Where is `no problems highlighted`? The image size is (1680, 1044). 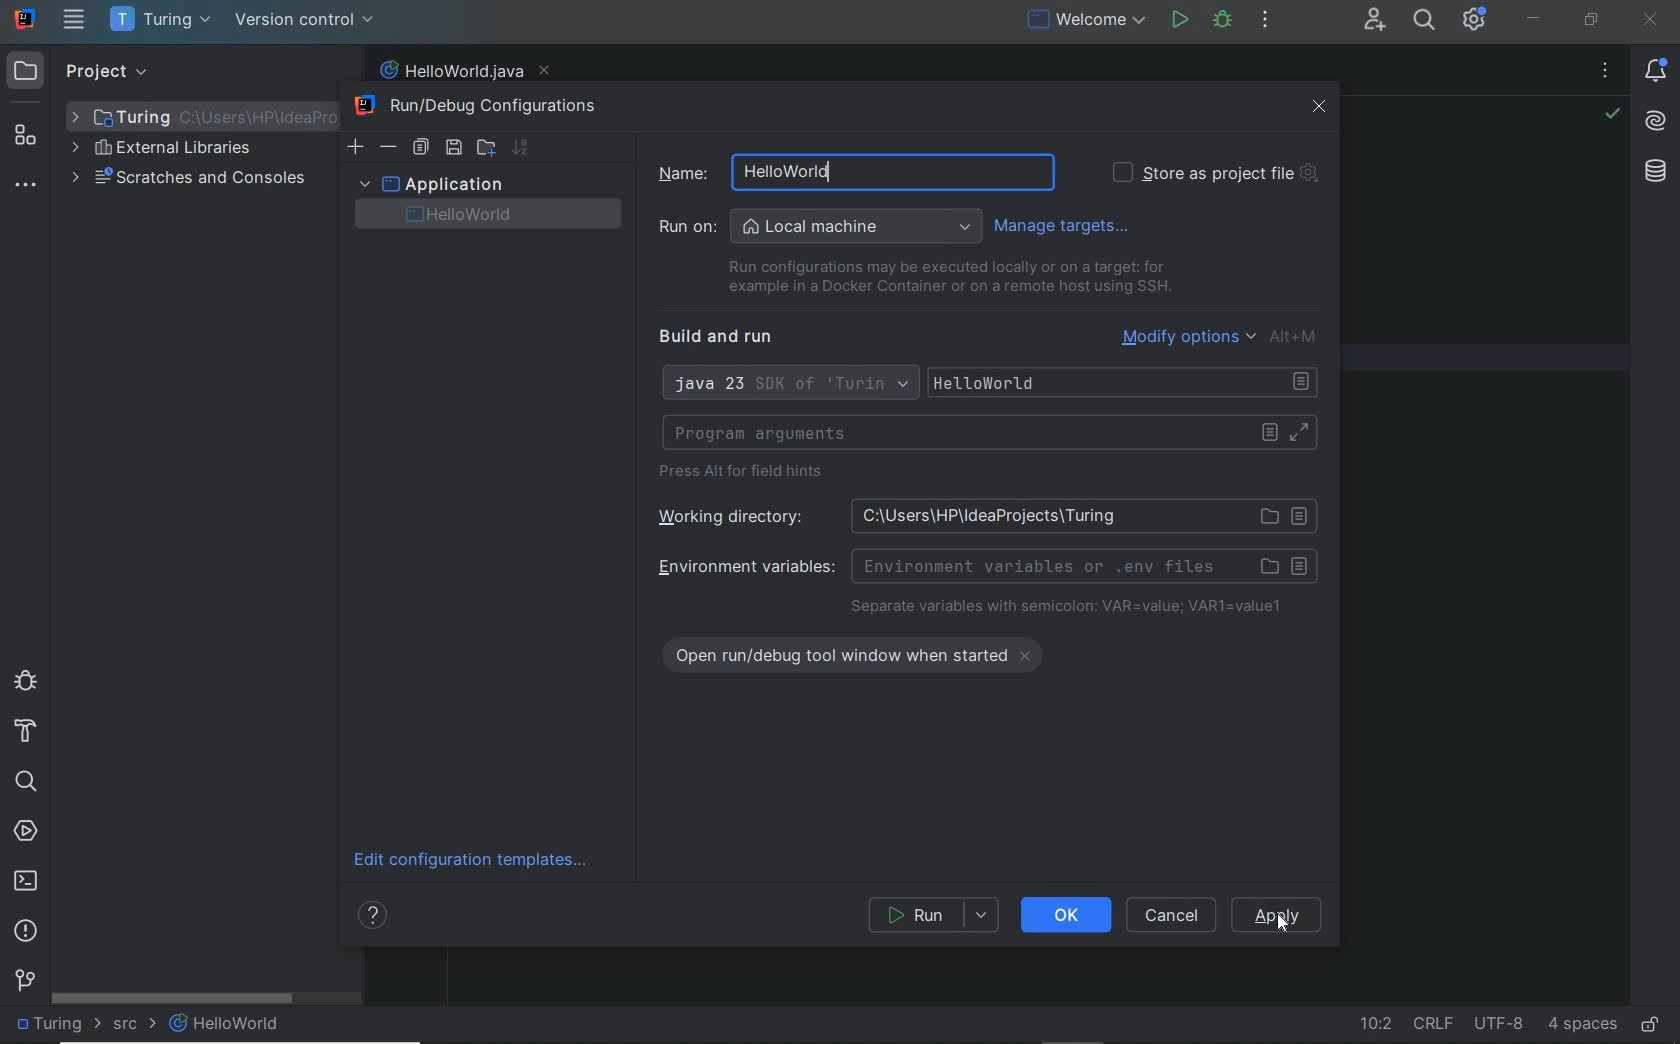
no problems highlighted is located at coordinates (1612, 114).